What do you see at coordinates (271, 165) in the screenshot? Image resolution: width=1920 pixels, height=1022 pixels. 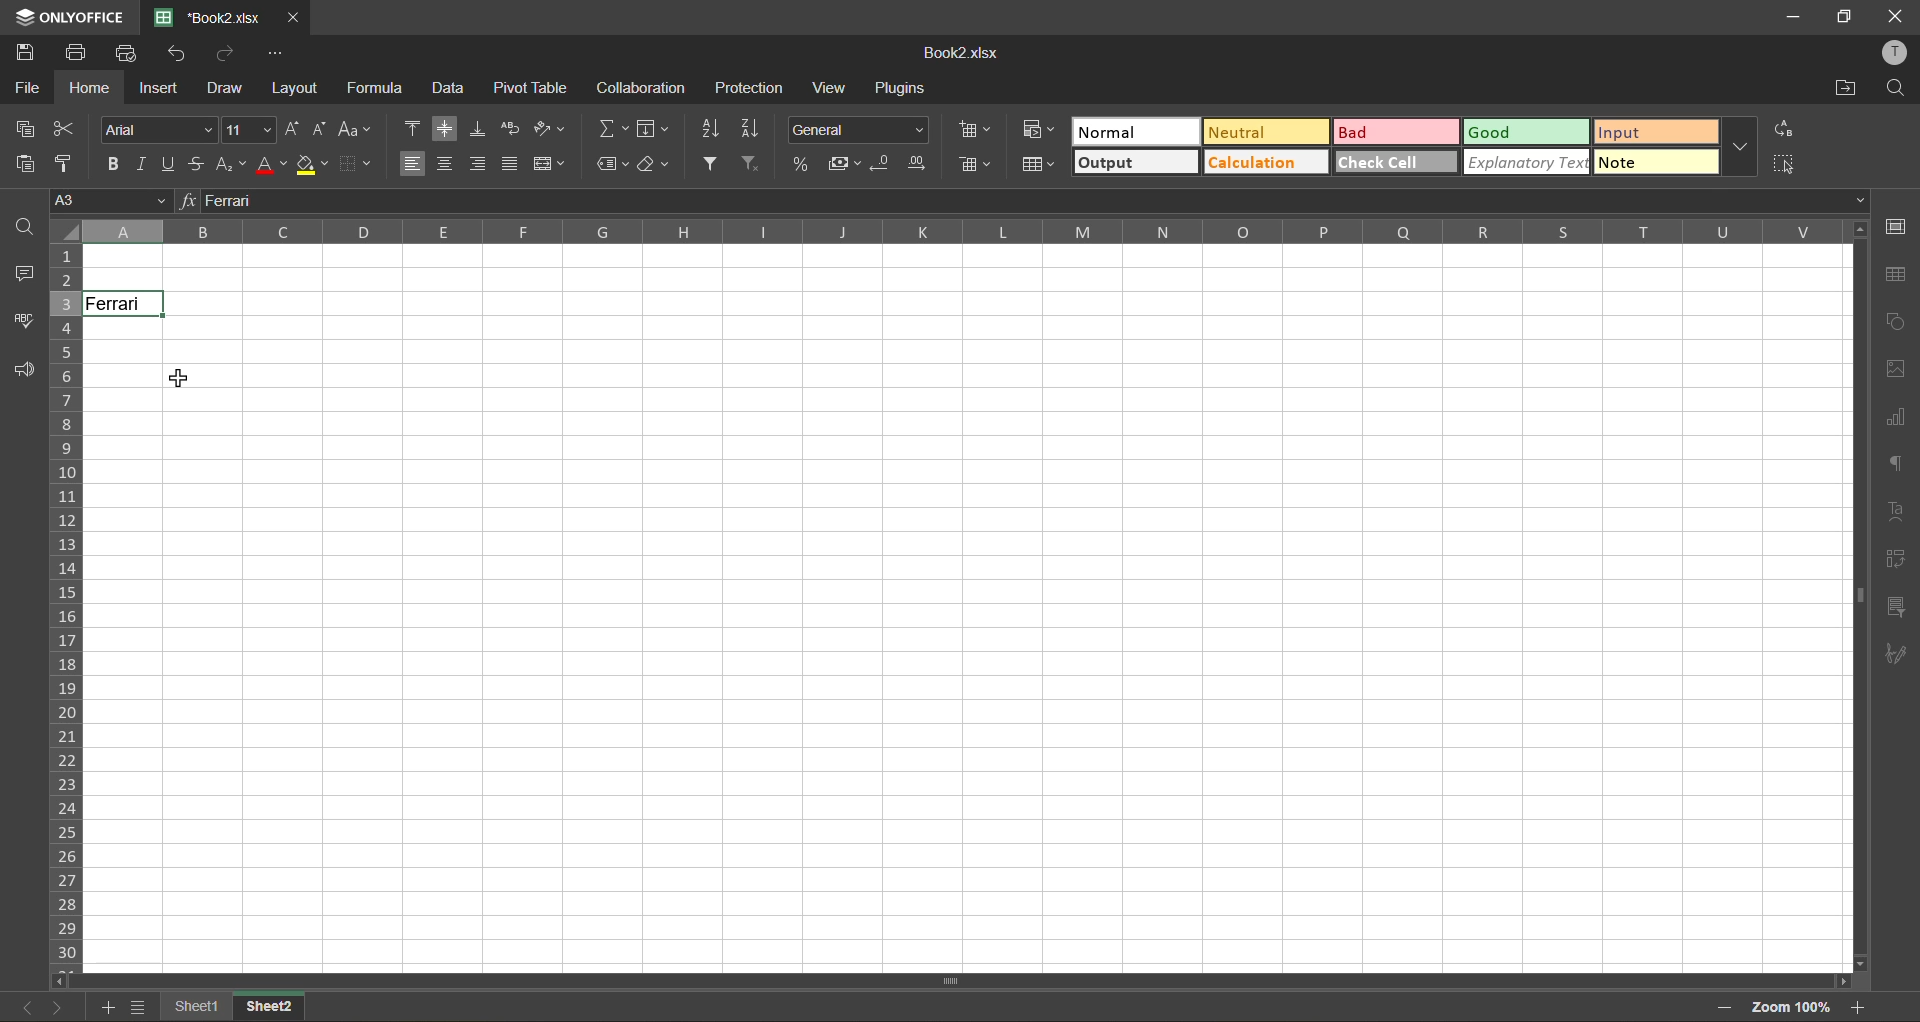 I see `font color` at bounding box center [271, 165].